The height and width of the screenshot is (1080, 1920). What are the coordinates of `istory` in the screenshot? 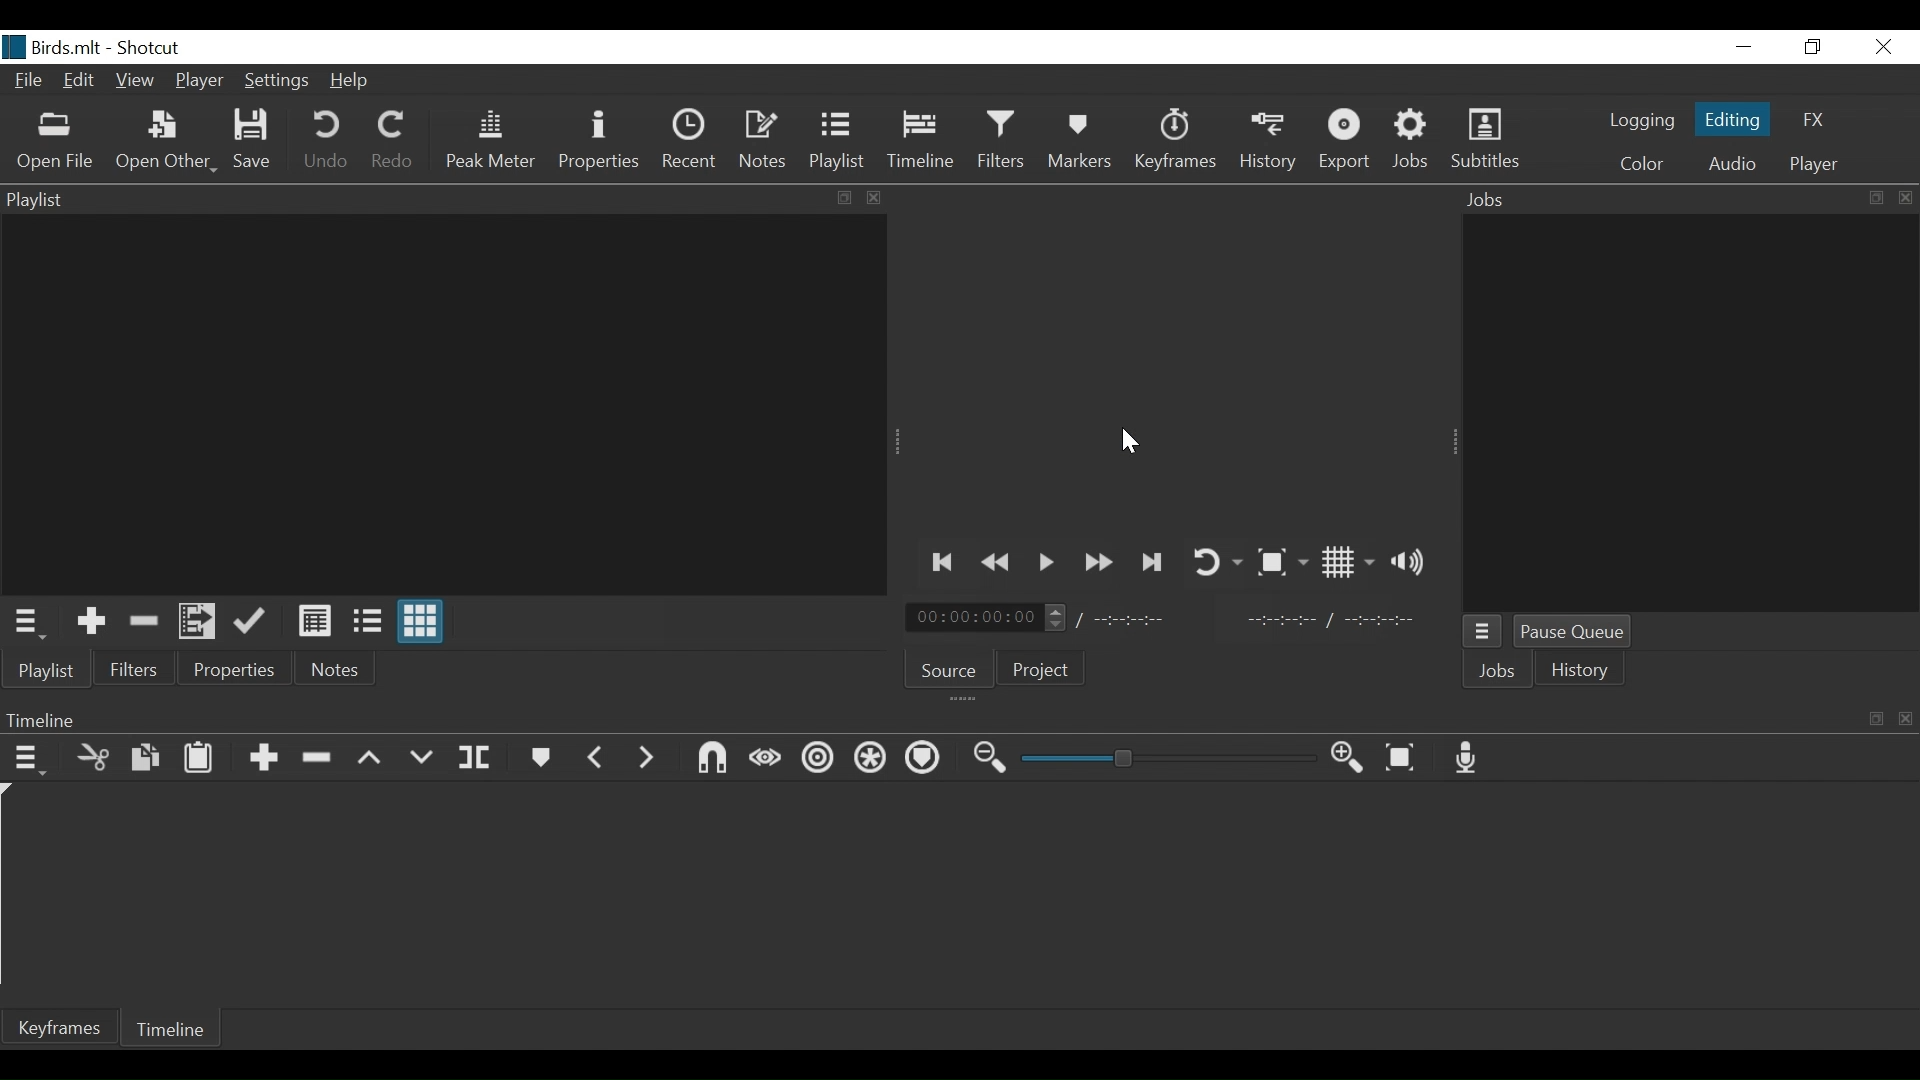 It's located at (1585, 670).